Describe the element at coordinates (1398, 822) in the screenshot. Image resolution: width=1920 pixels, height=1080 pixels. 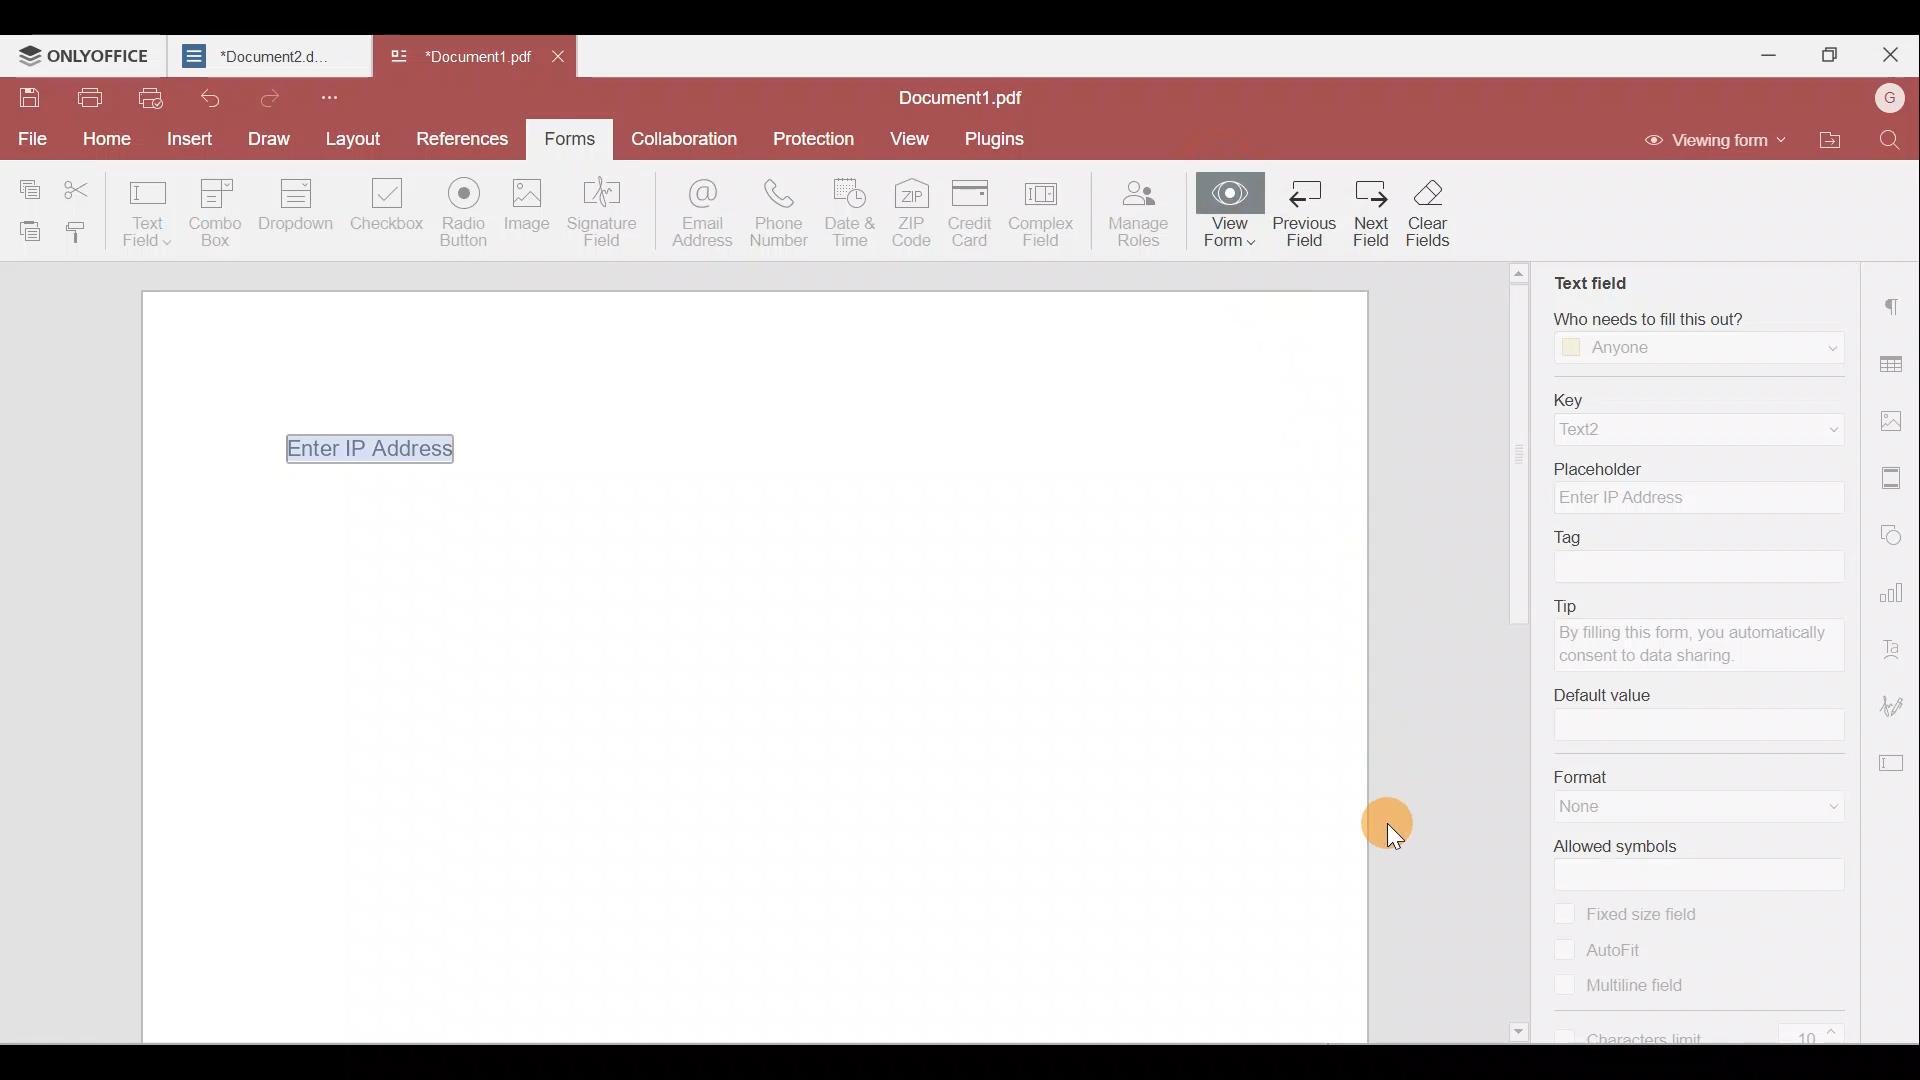
I see `cursor` at that location.